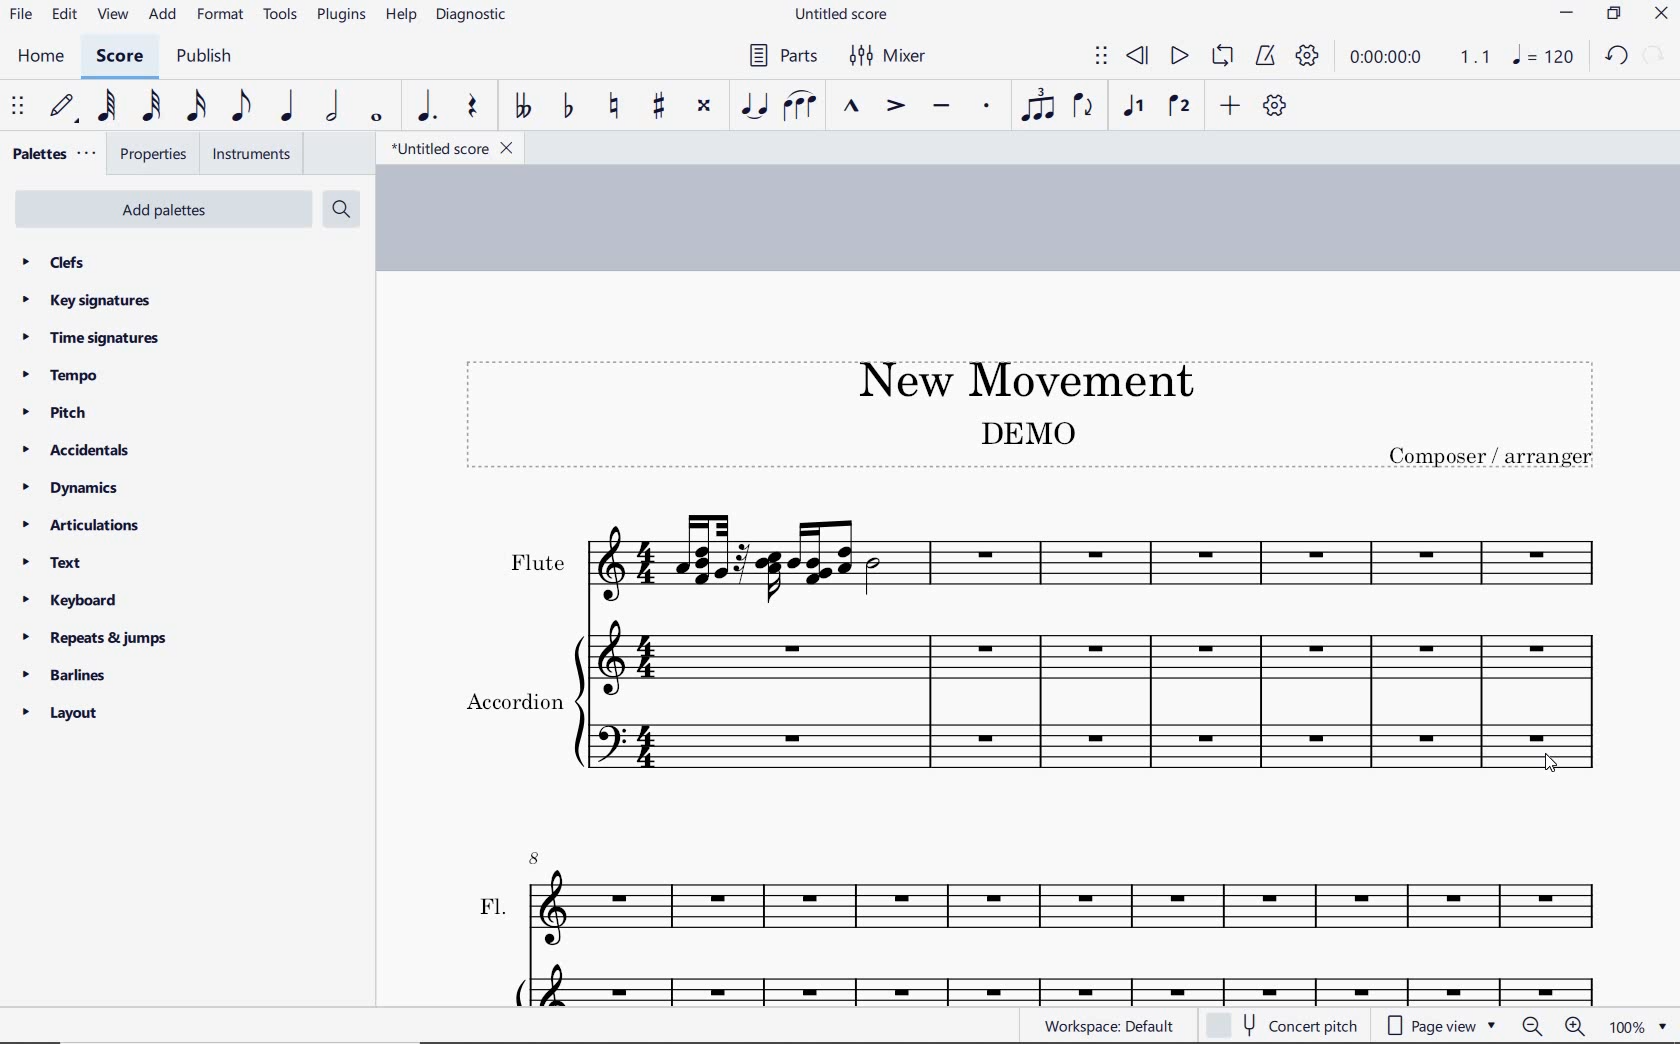  I want to click on metronome, so click(1264, 56).